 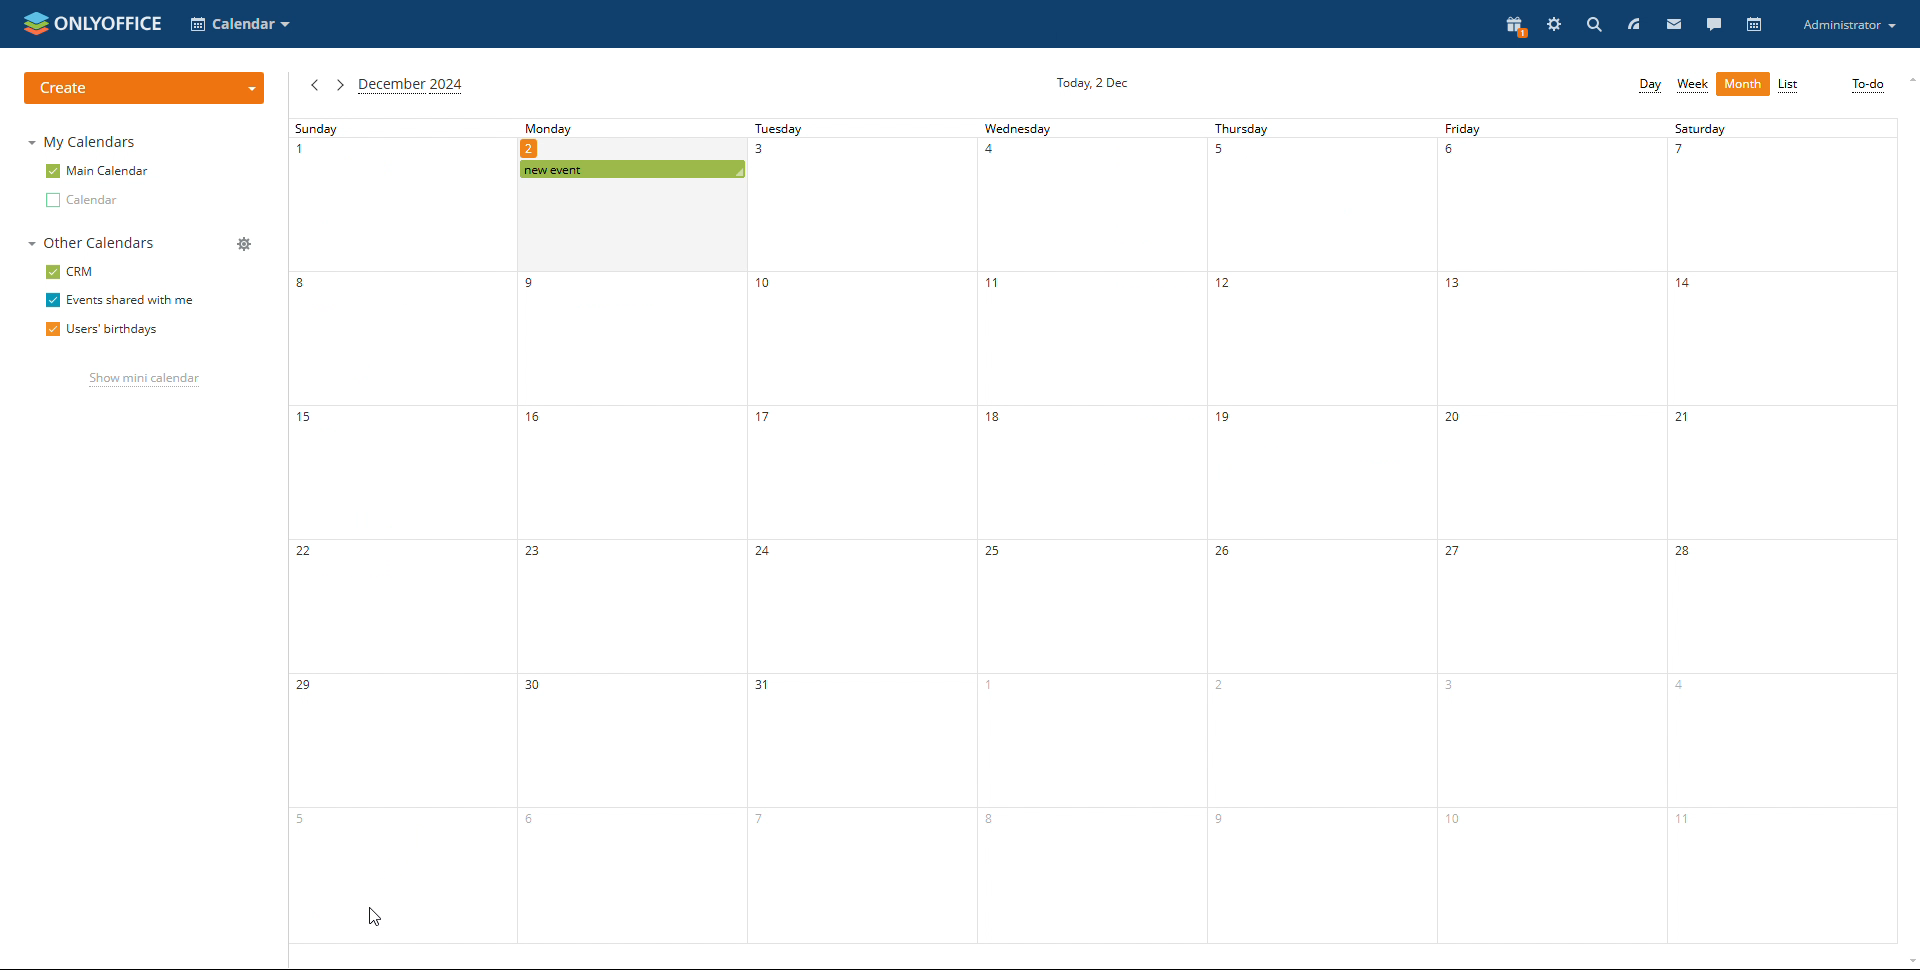 I want to click on saturday, so click(x=1782, y=531).